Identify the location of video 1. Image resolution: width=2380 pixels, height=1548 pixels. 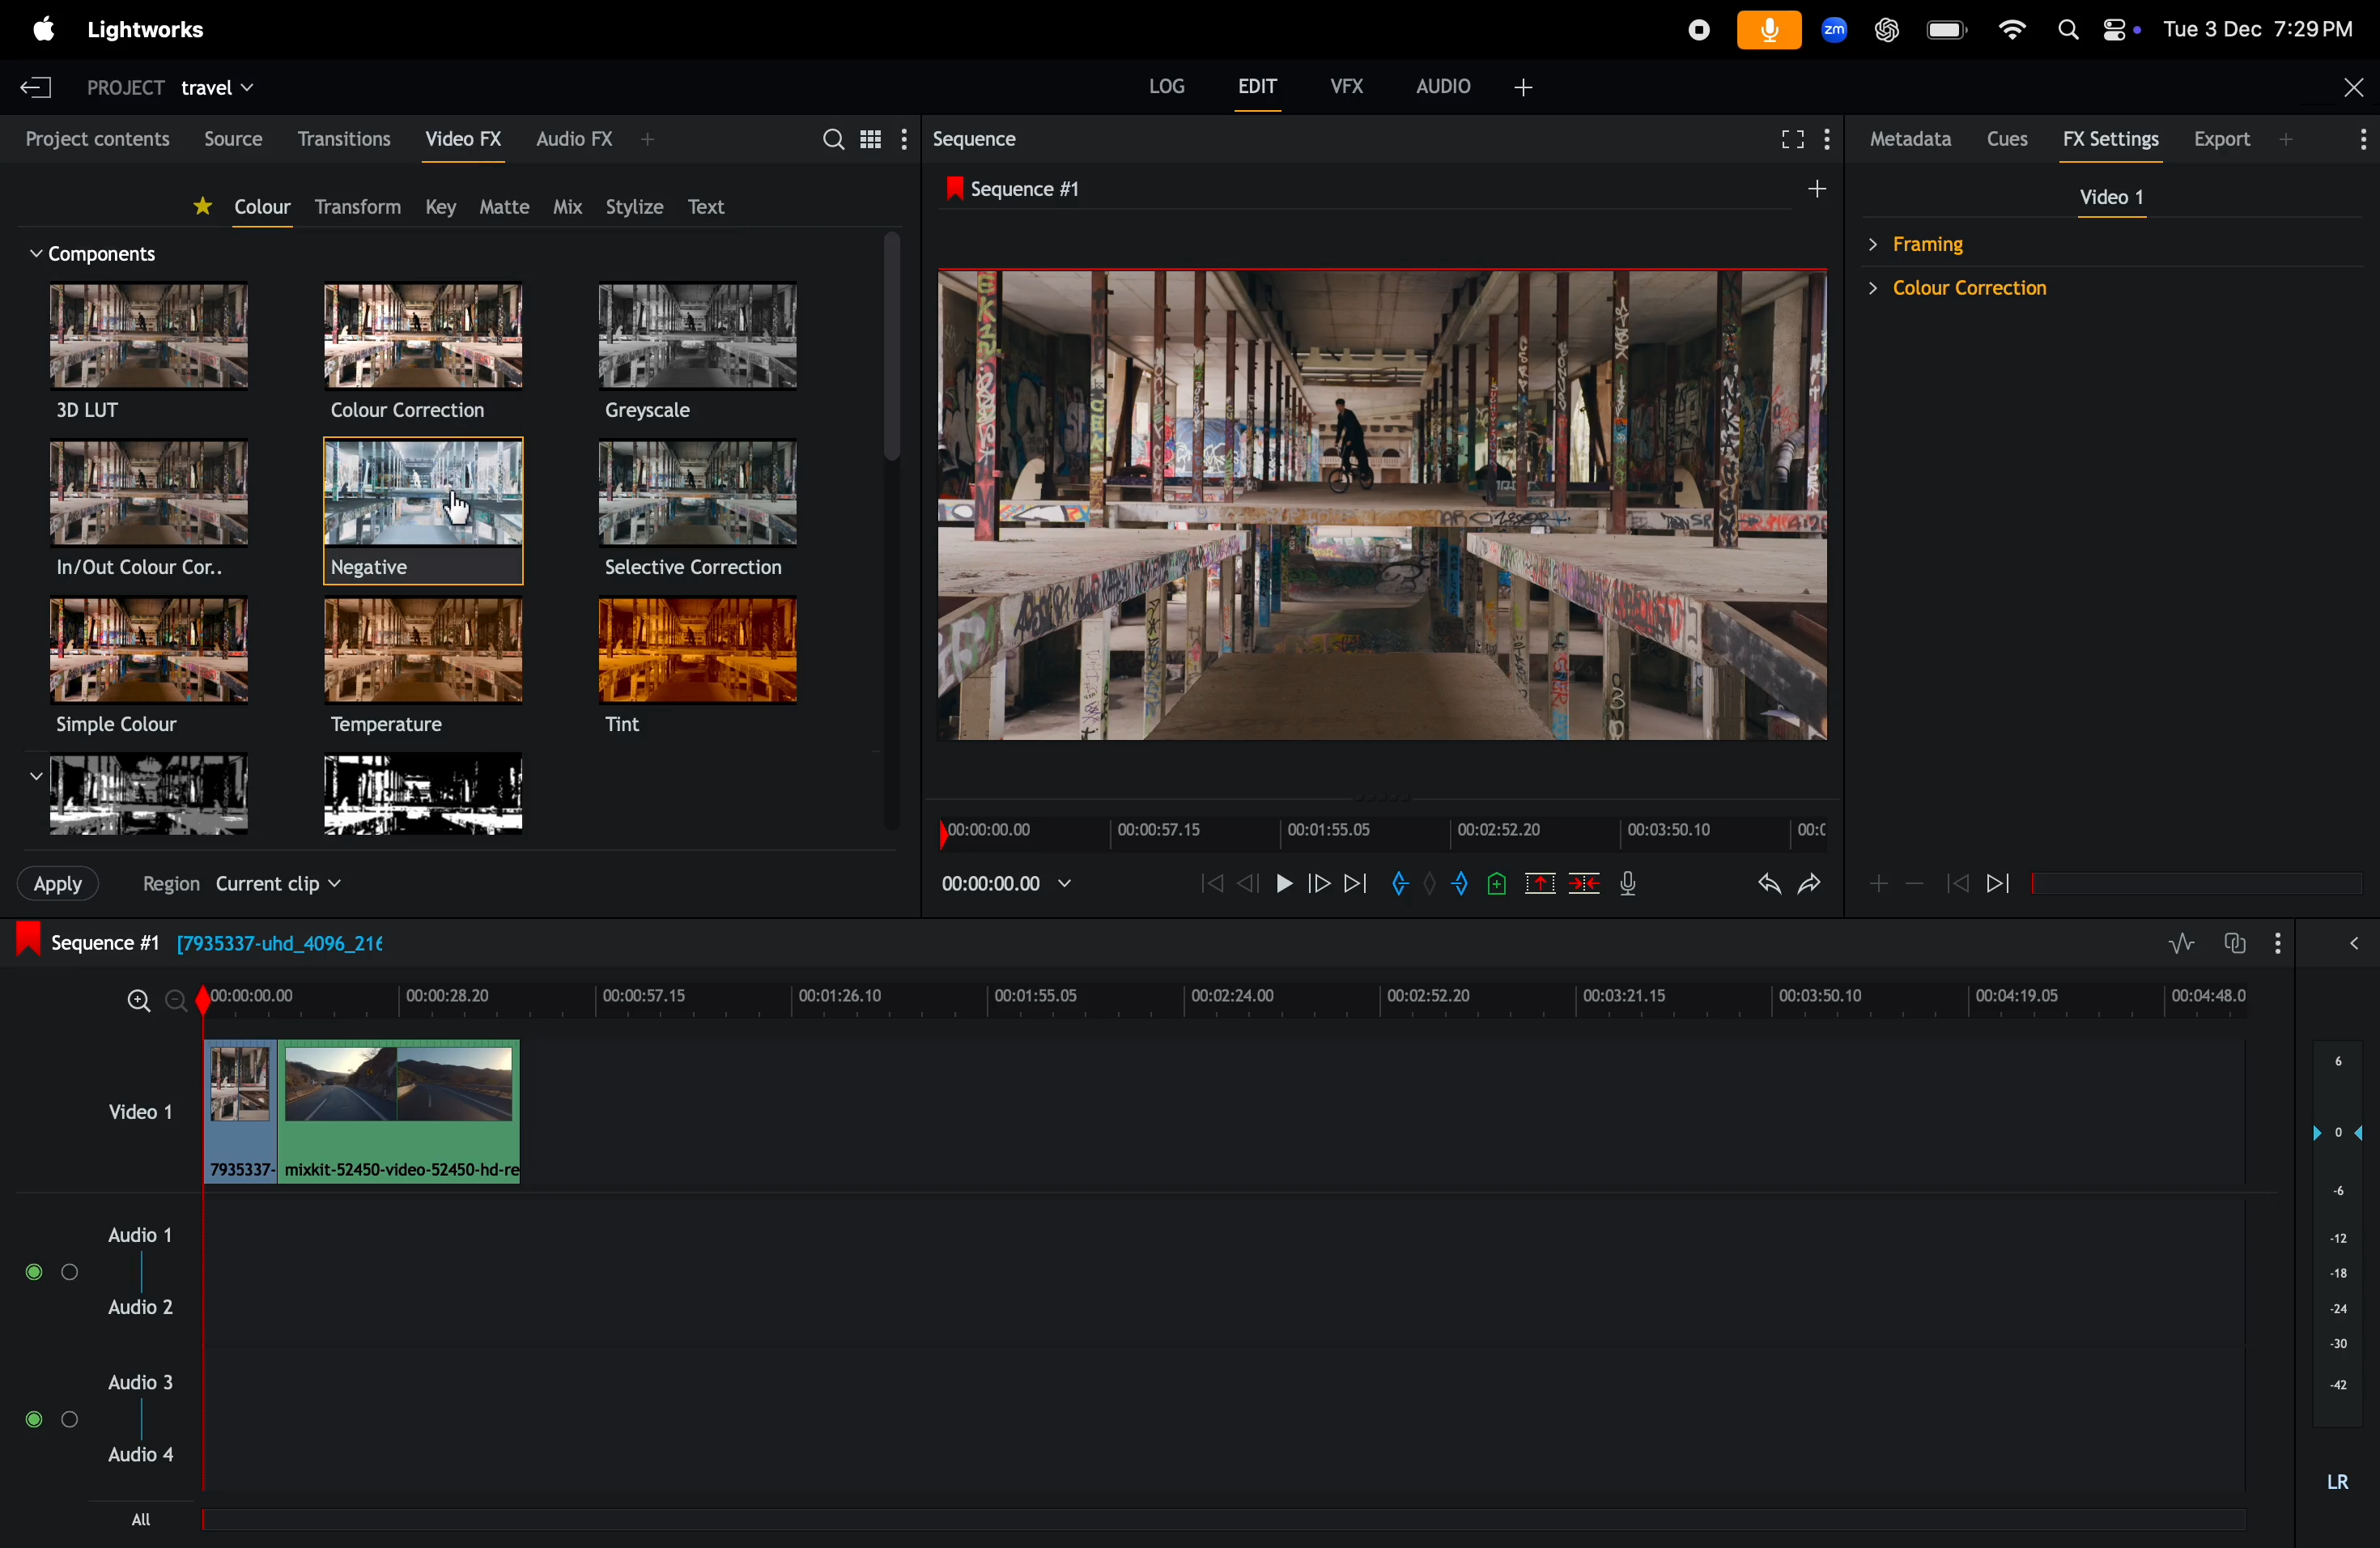
(2110, 197).